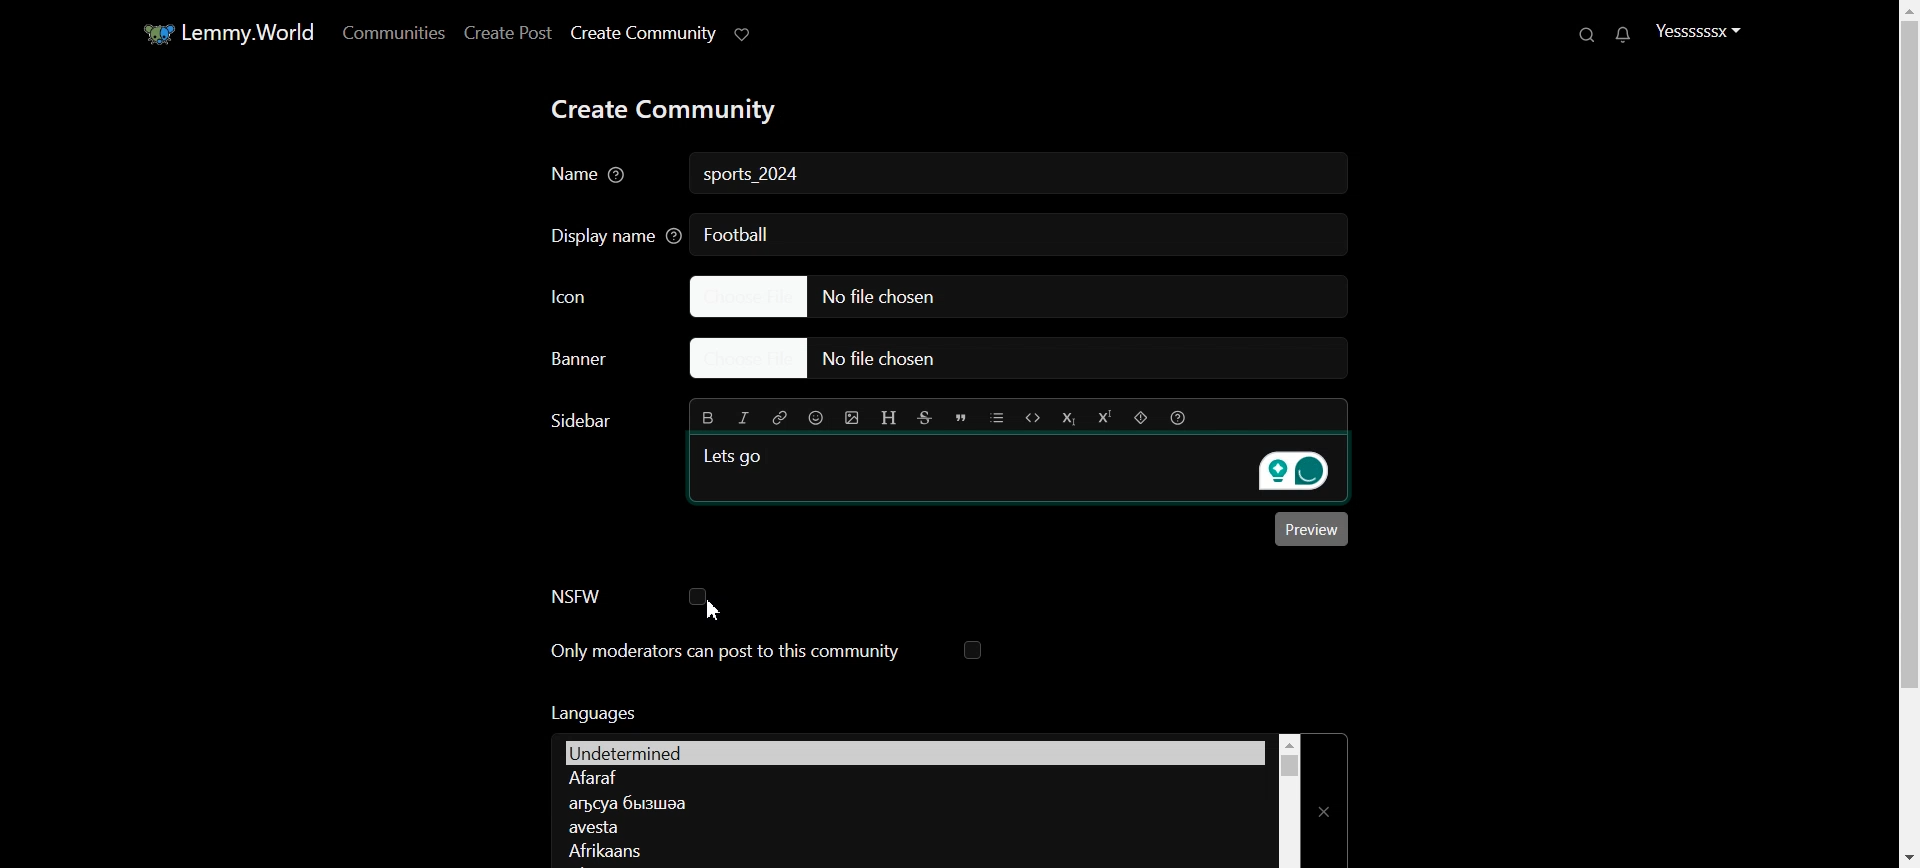 This screenshot has width=1920, height=868. What do you see at coordinates (914, 751) in the screenshot?
I see `Languages` at bounding box center [914, 751].